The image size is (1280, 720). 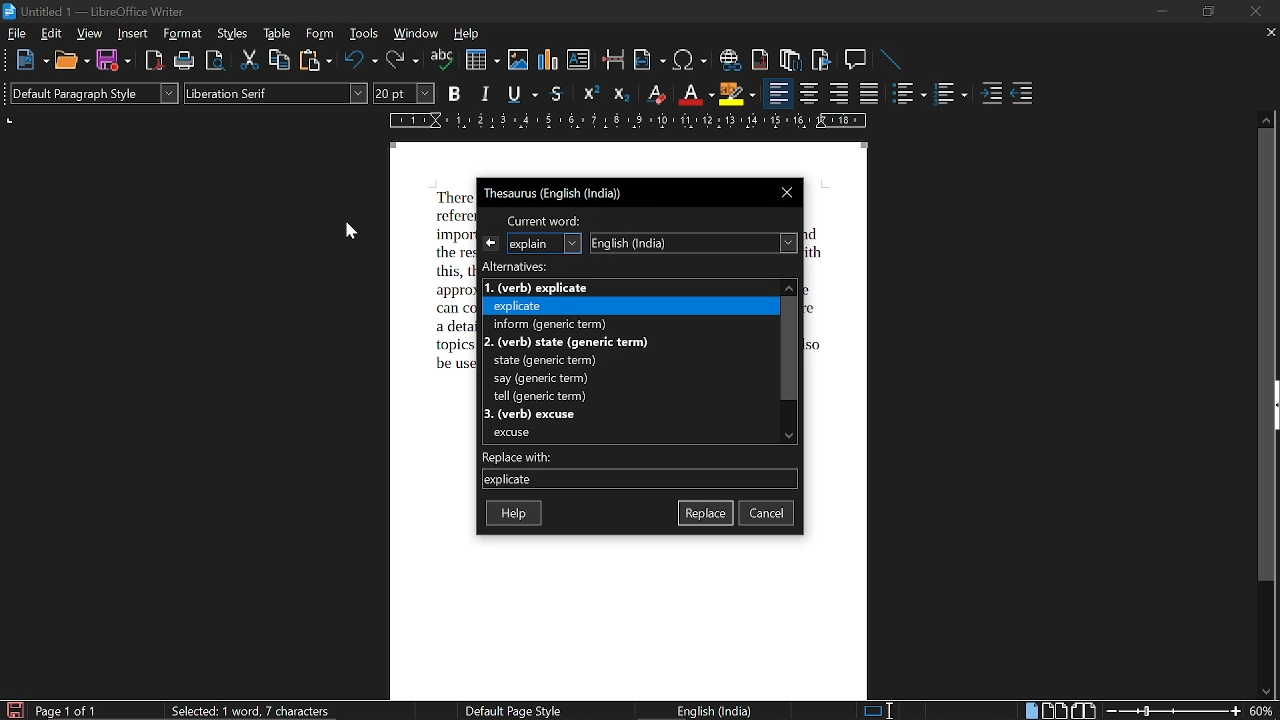 What do you see at coordinates (91, 35) in the screenshot?
I see `view` at bounding box center [91, 35].